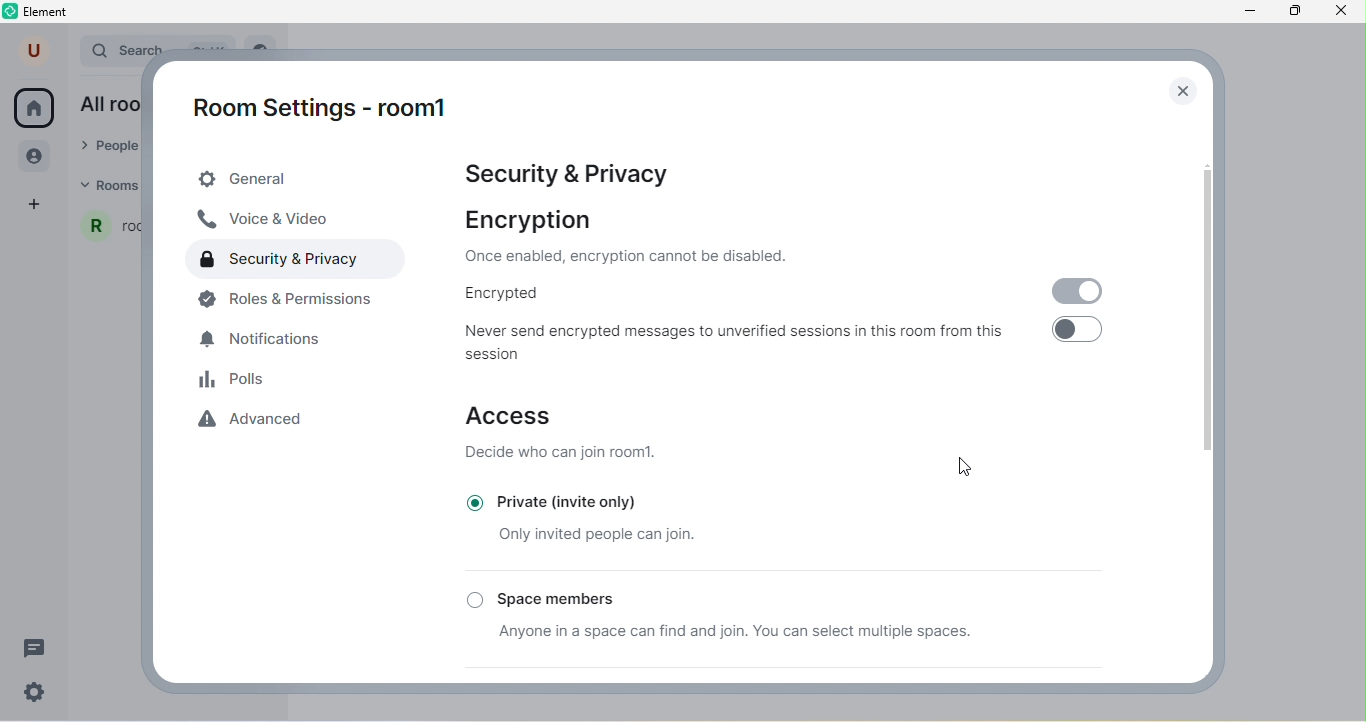 This screenshot has width=1366, height=722. I want to click on user, so click(36, 50).